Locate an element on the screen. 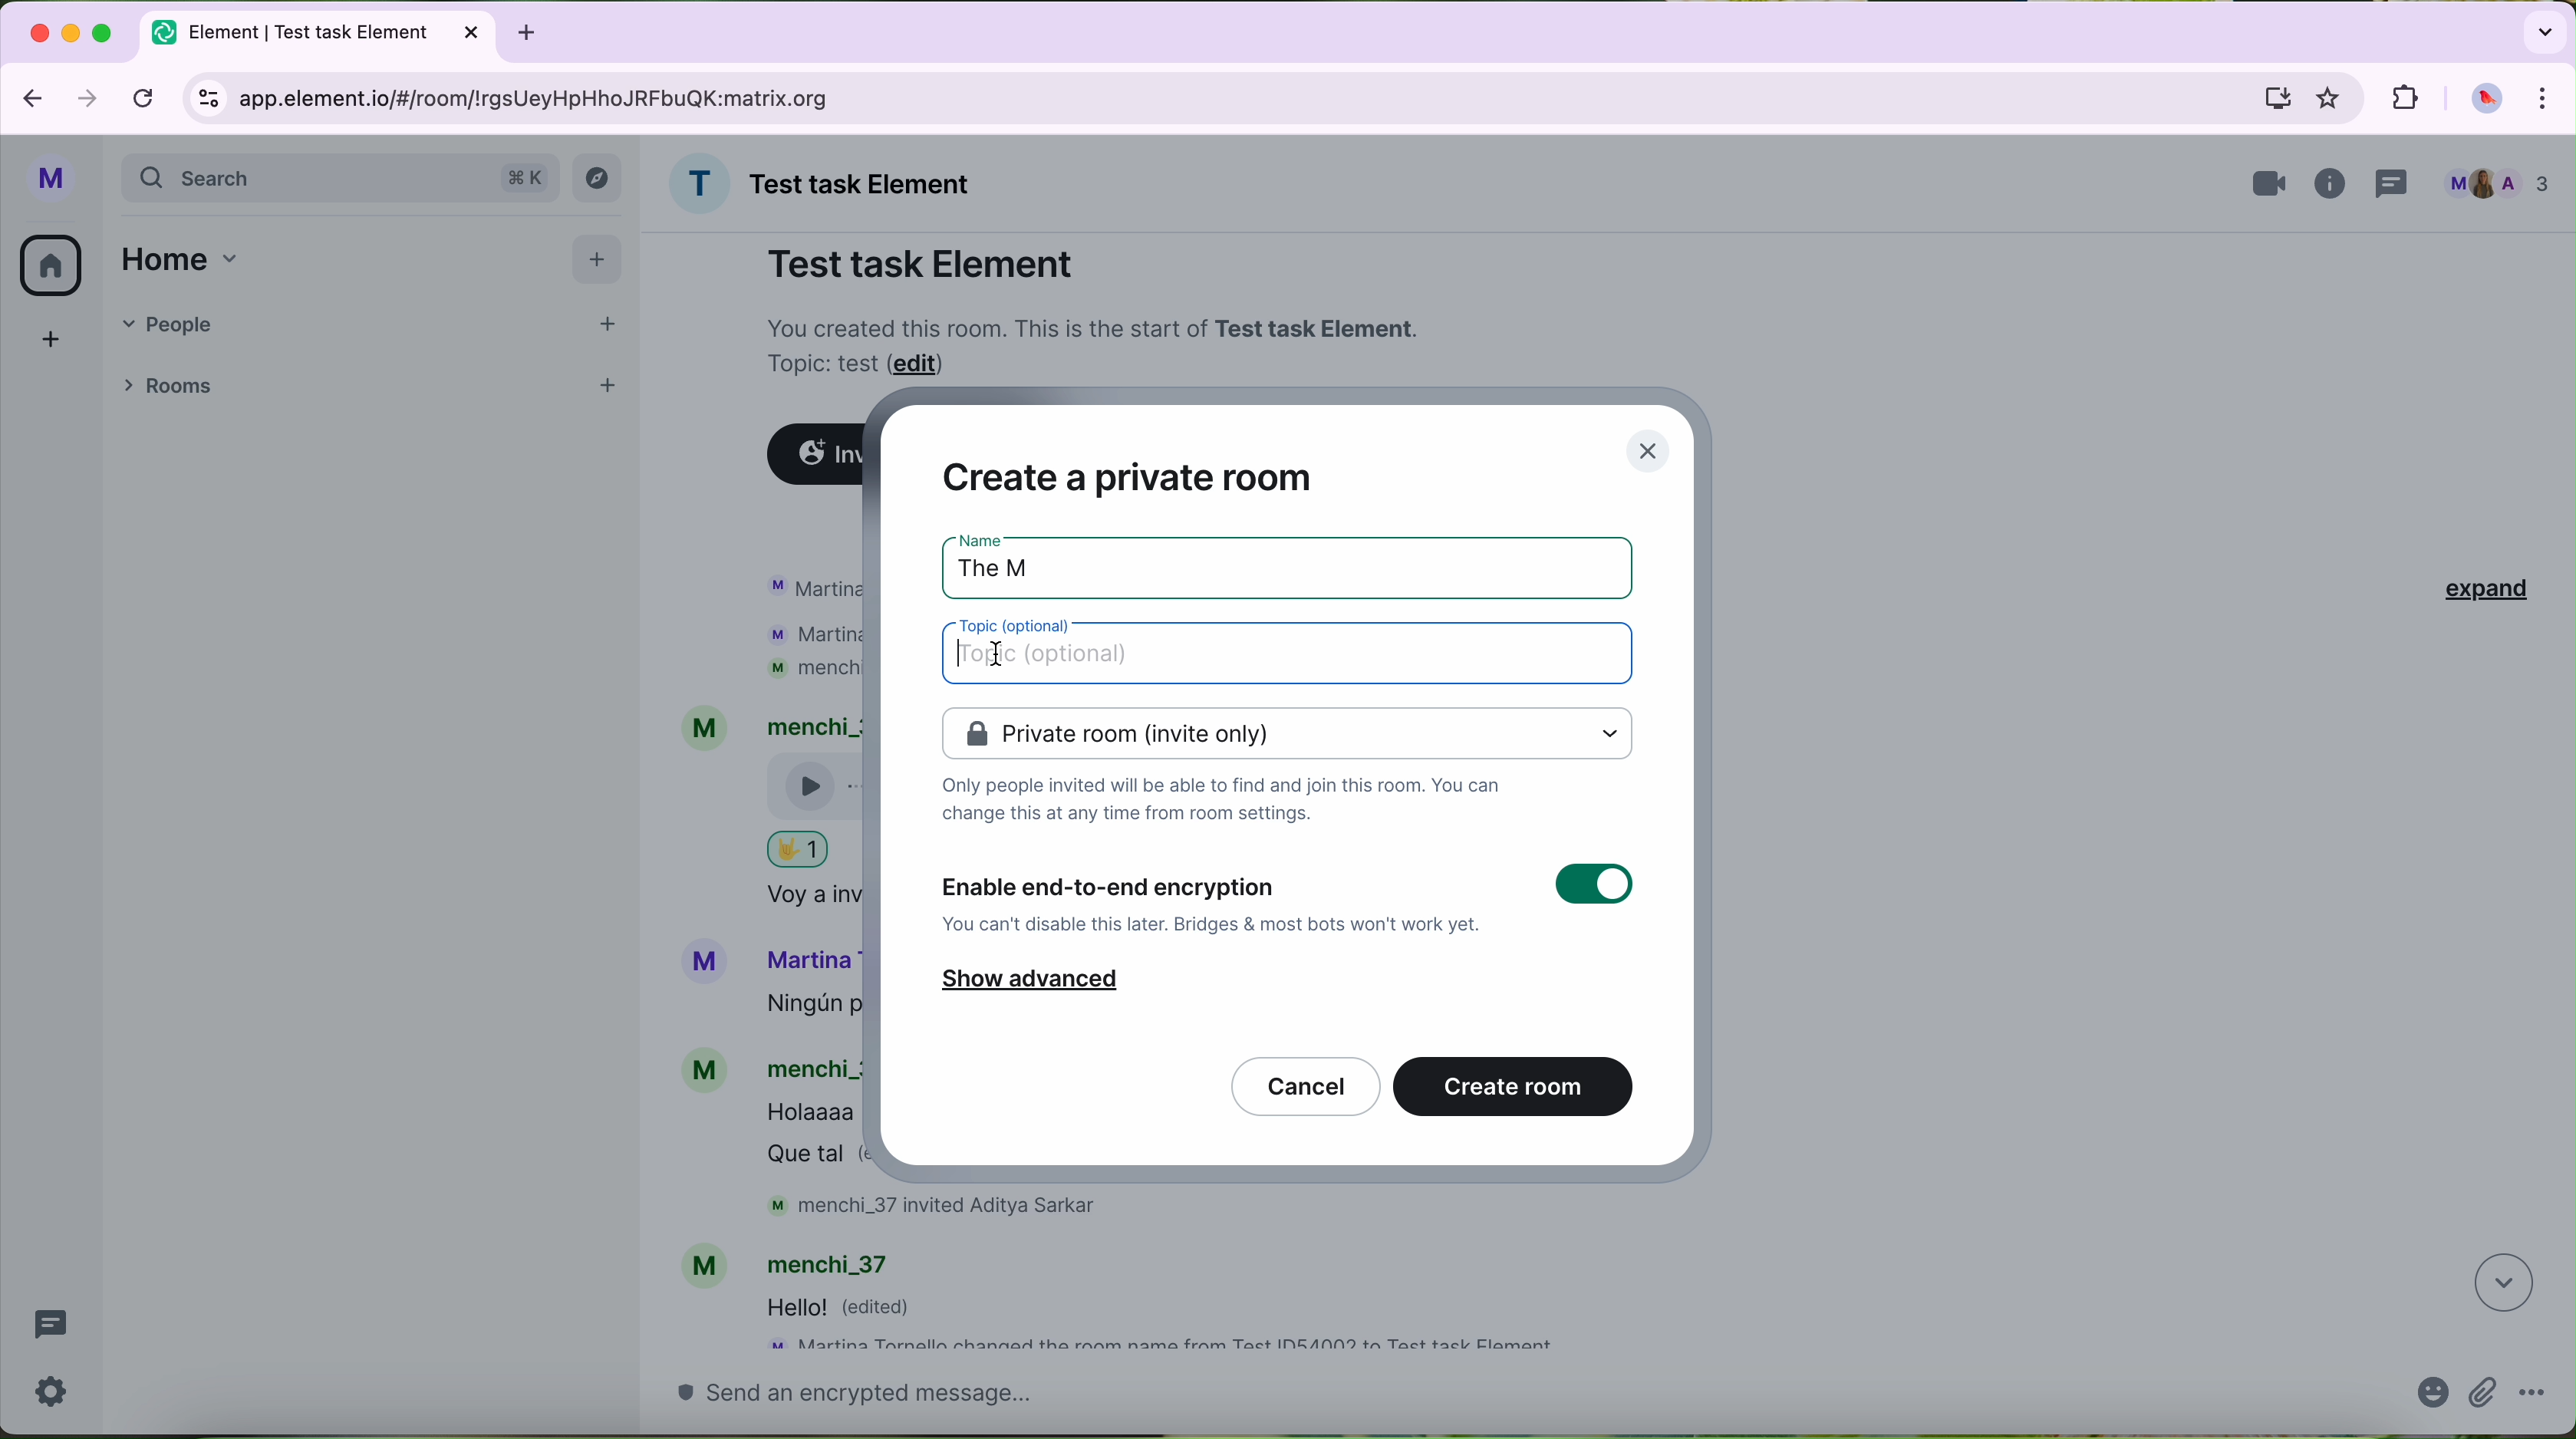 This screenshot has height=1439, width=2576. new tabb is located at coordinates (534, 31).